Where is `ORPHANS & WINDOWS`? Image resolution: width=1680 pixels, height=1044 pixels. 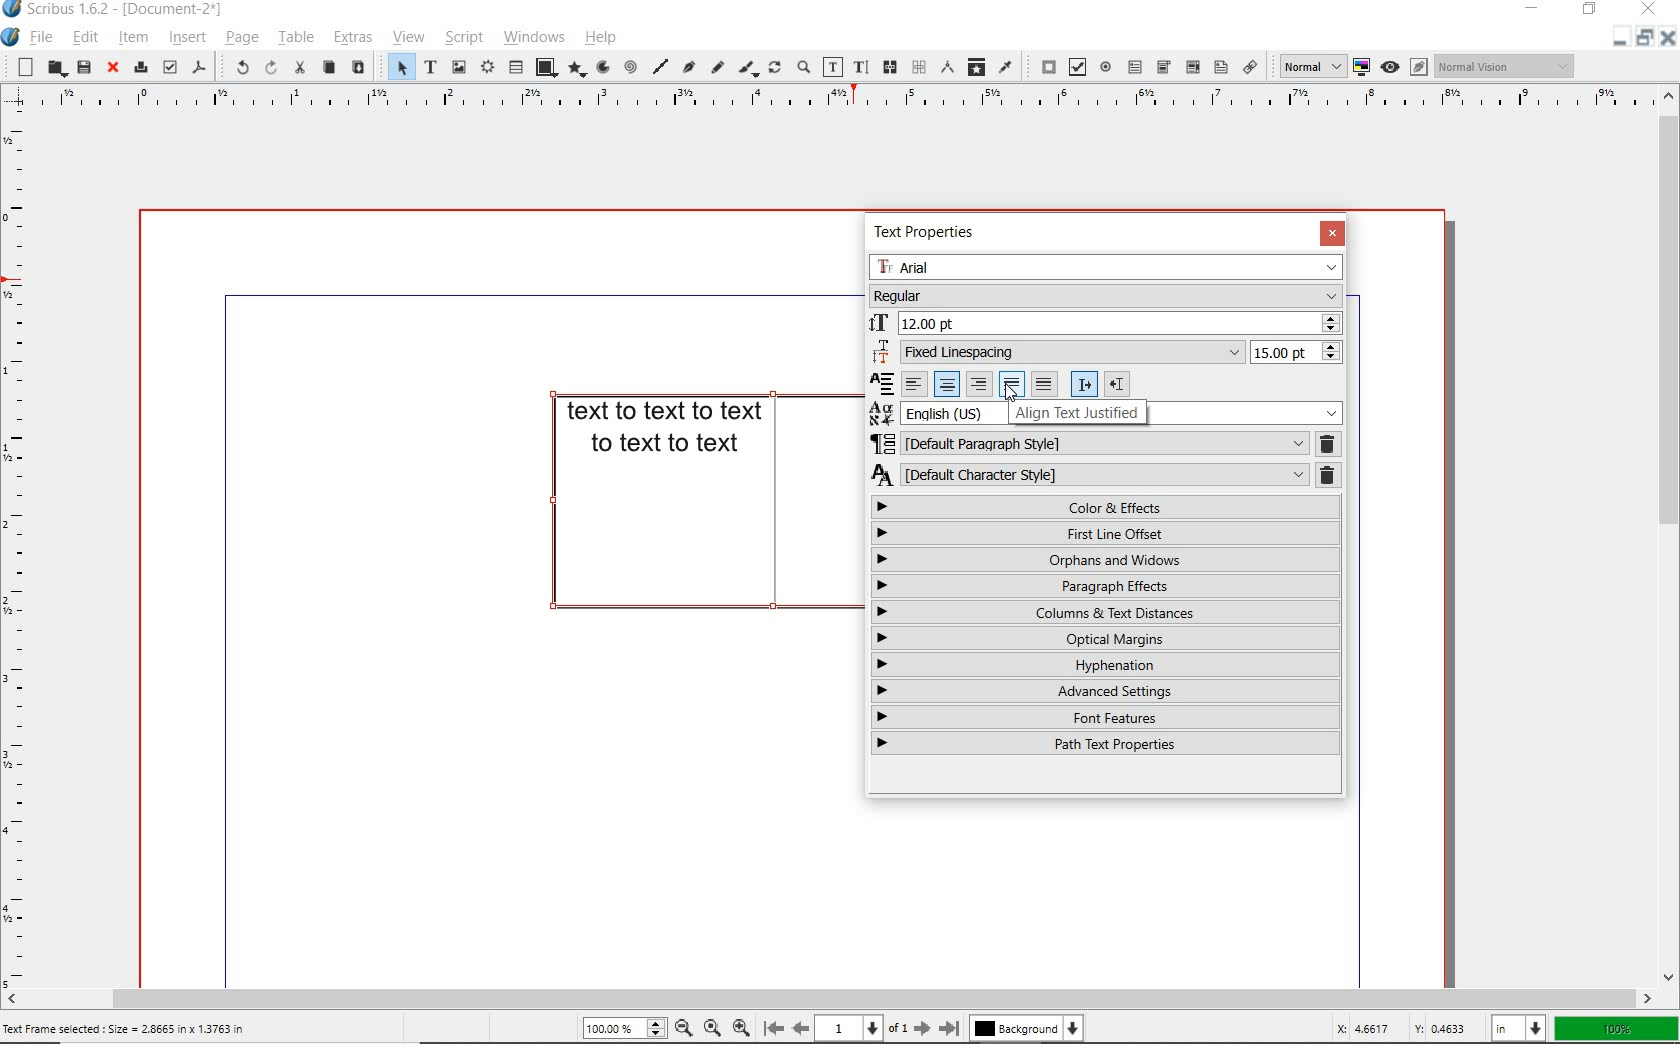
ORPHANS & WINDOWS is located at coordinates (1105, 559).